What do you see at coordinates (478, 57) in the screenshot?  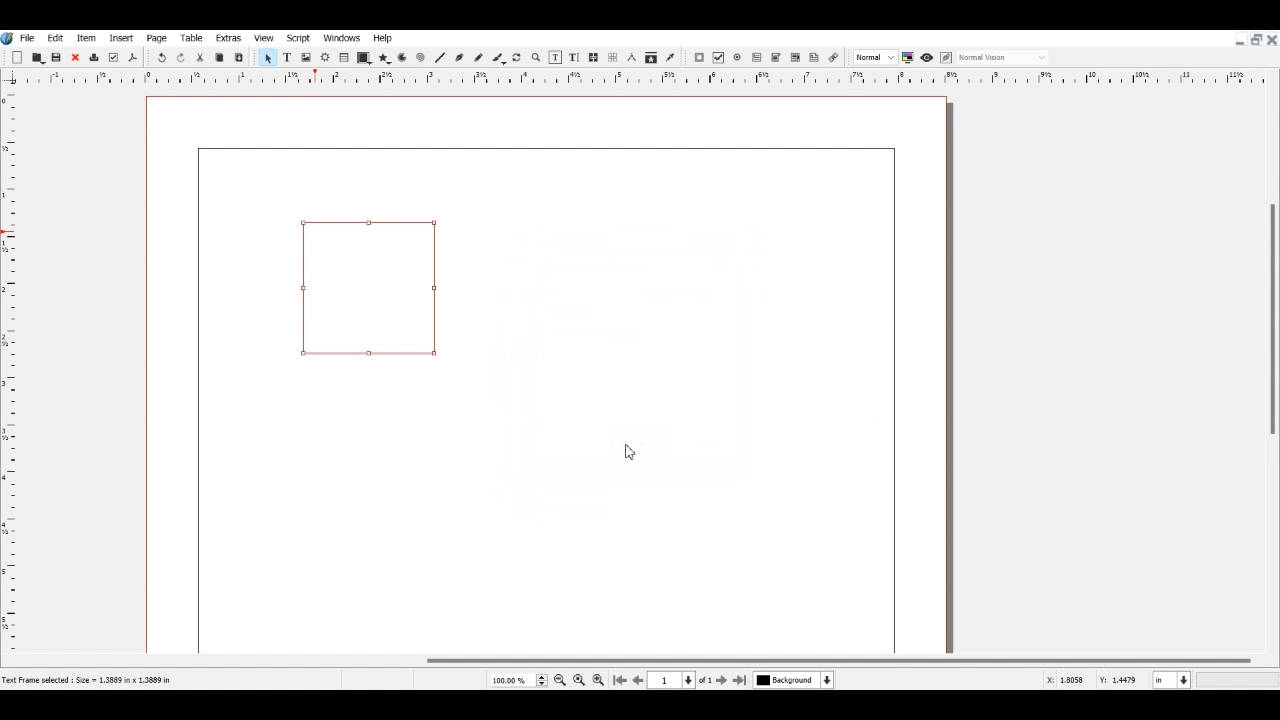 I see `Freehand line` at bounding box center [478, 57].